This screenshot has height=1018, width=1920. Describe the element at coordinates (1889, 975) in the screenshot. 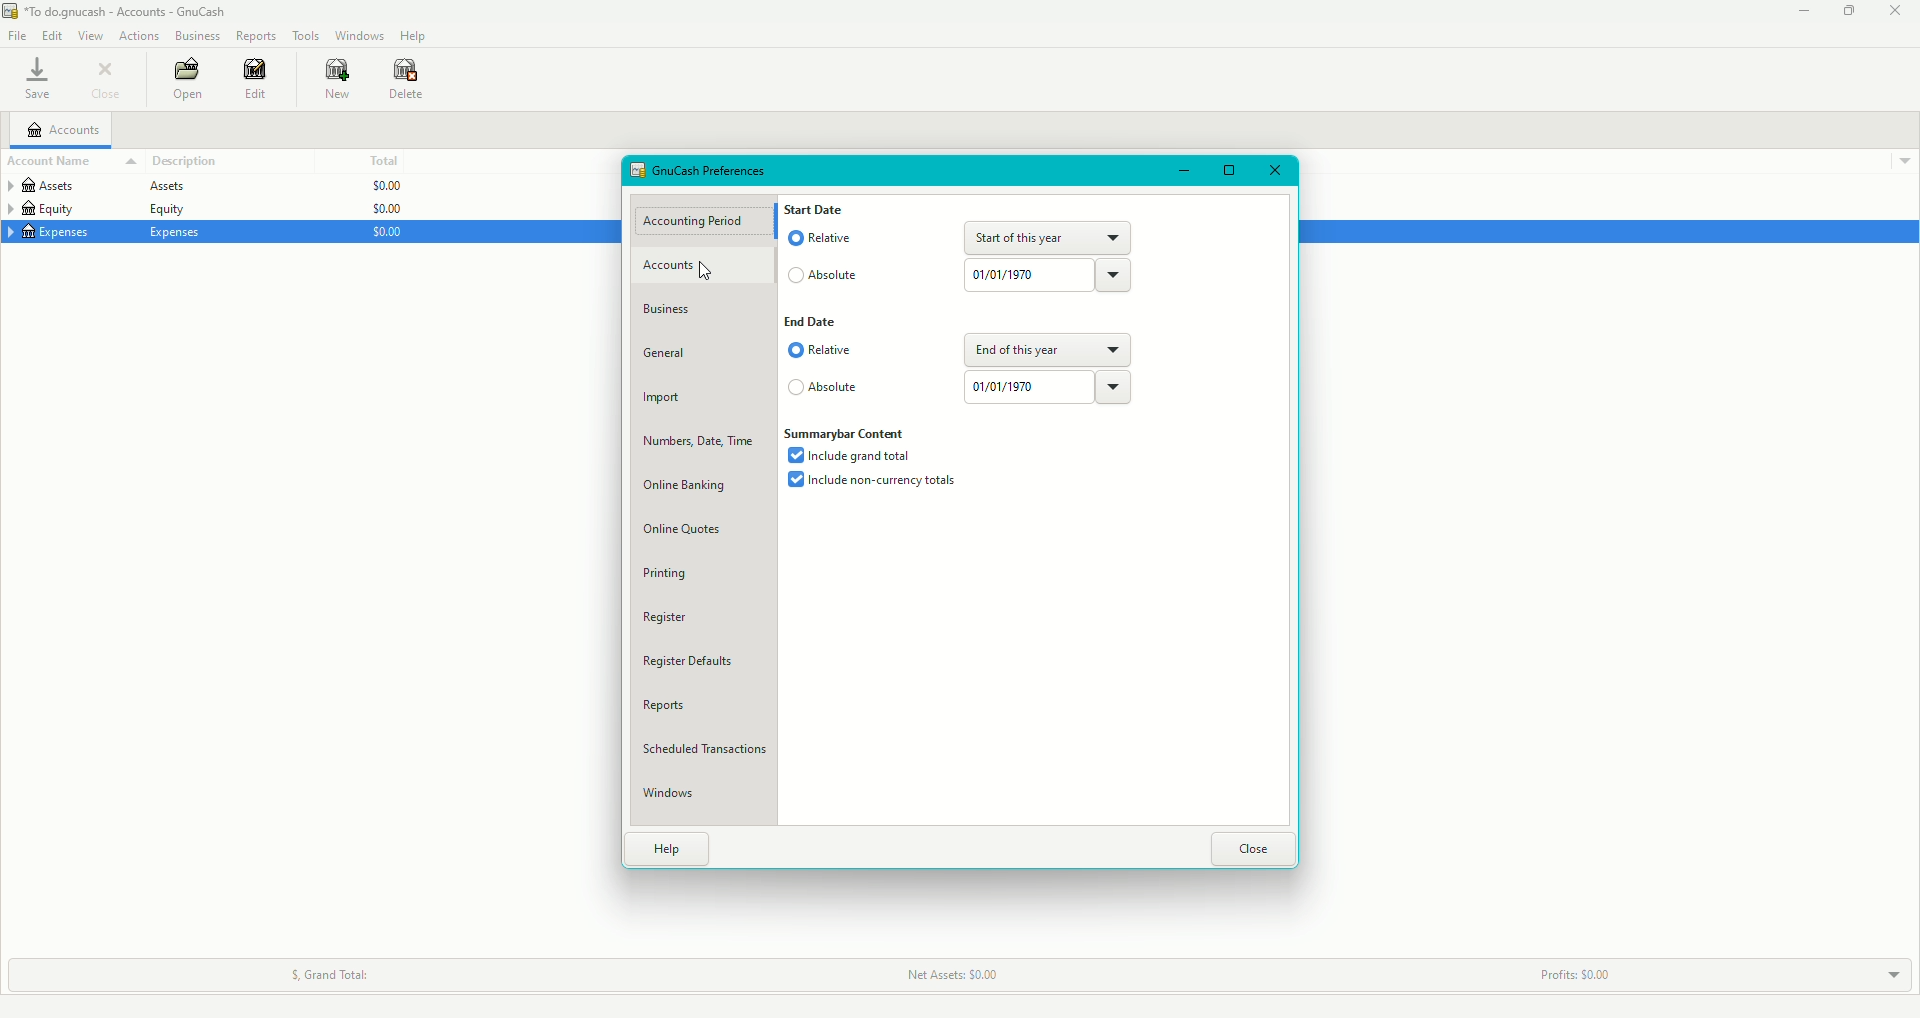

I see `Drop down` at that location.